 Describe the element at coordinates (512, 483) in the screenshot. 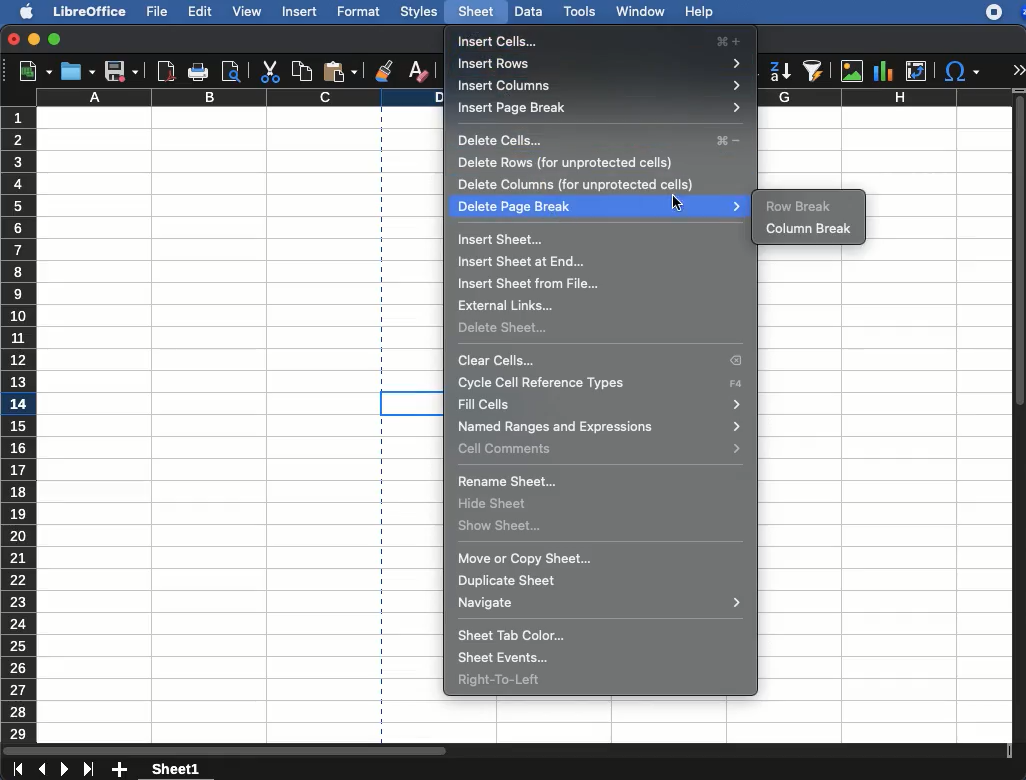

I see `rename sheet` at that location.